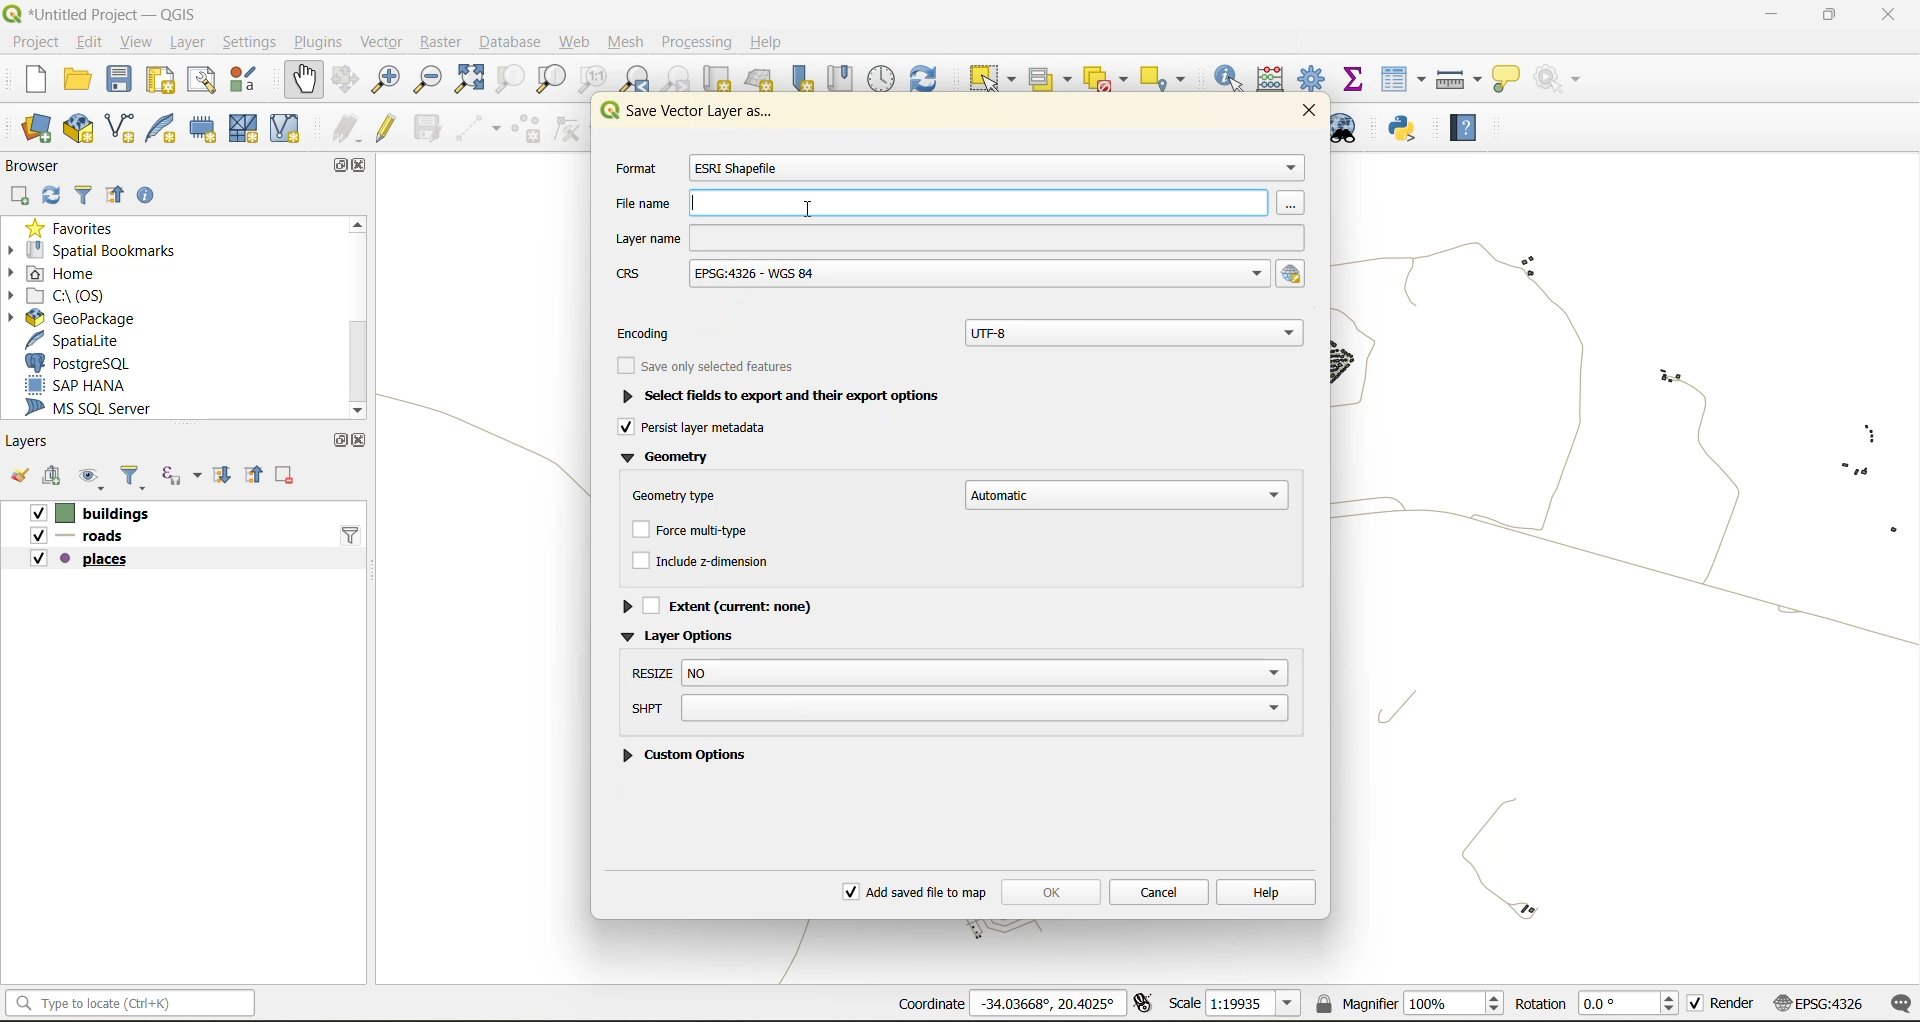  I want to click on zoom layer, so click(551, 79).